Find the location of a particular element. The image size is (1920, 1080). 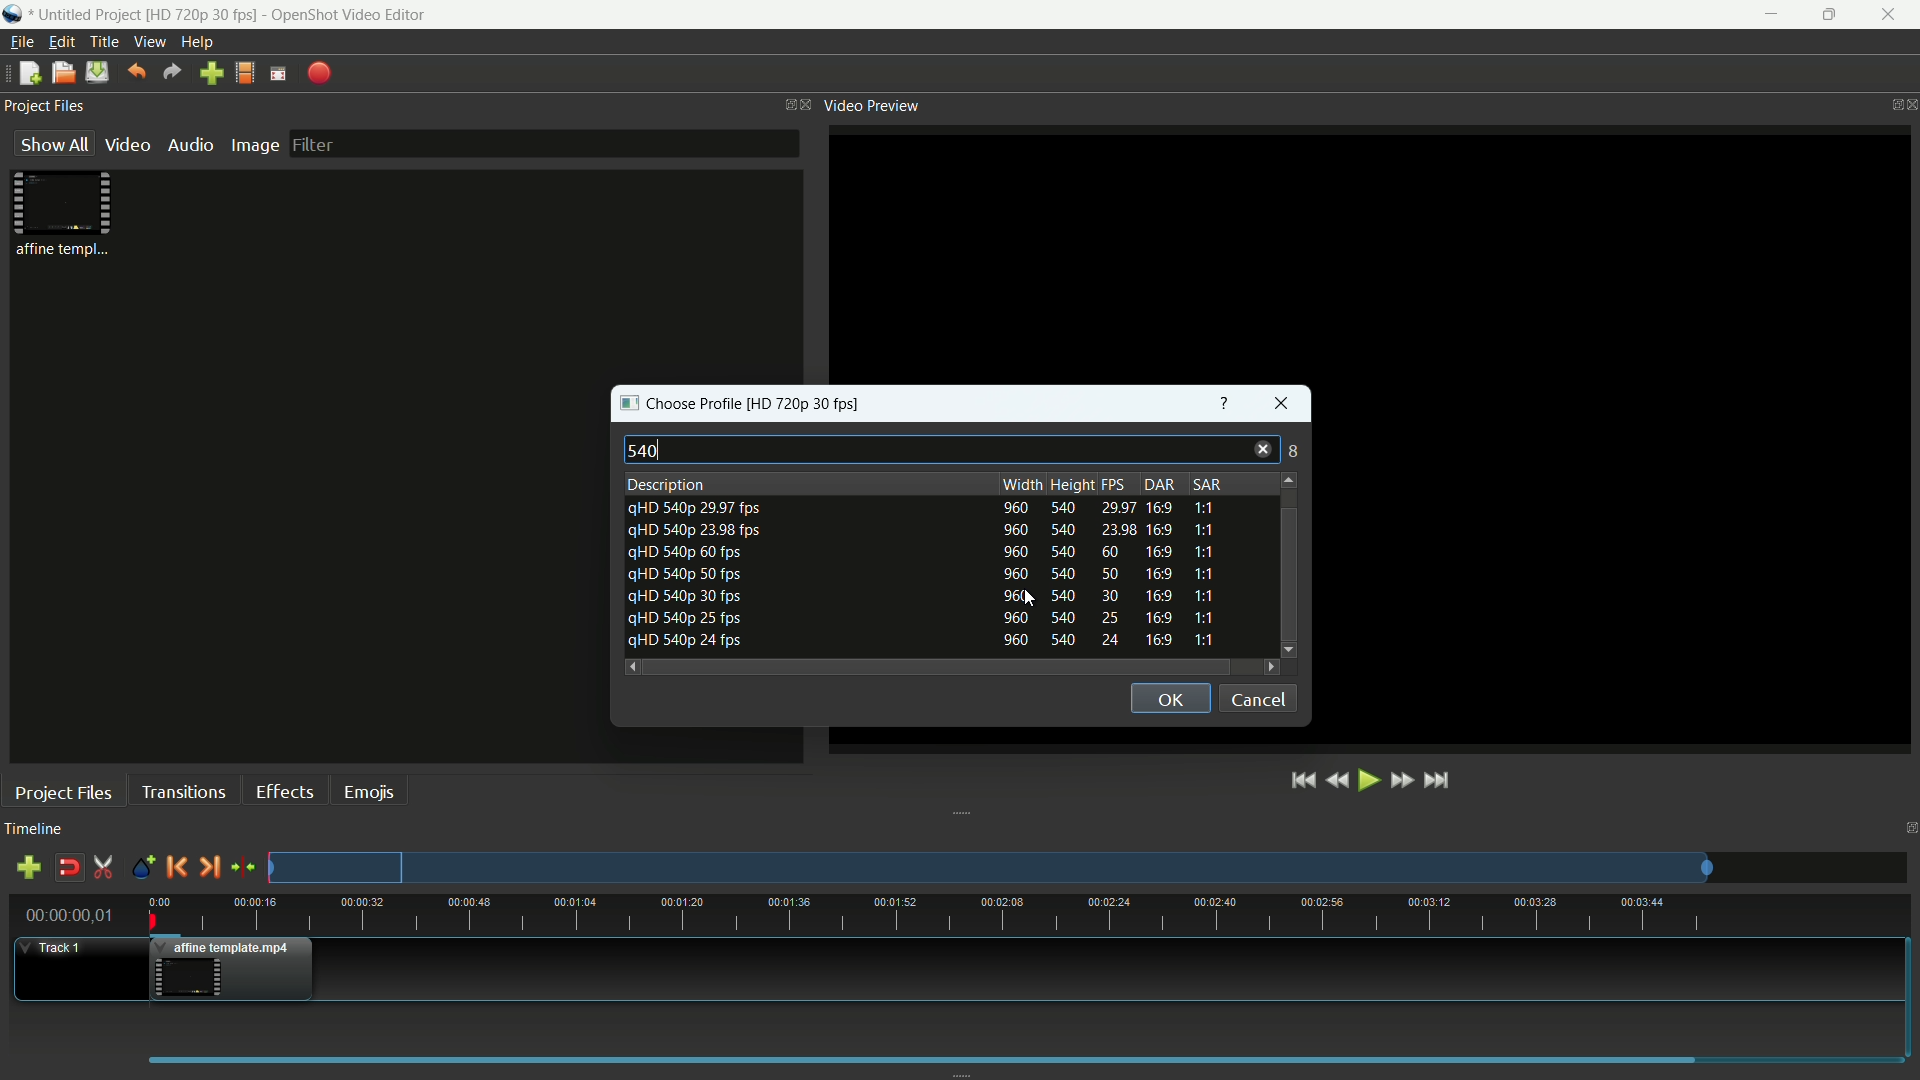

maximize is located at coordinates (1831, 16).